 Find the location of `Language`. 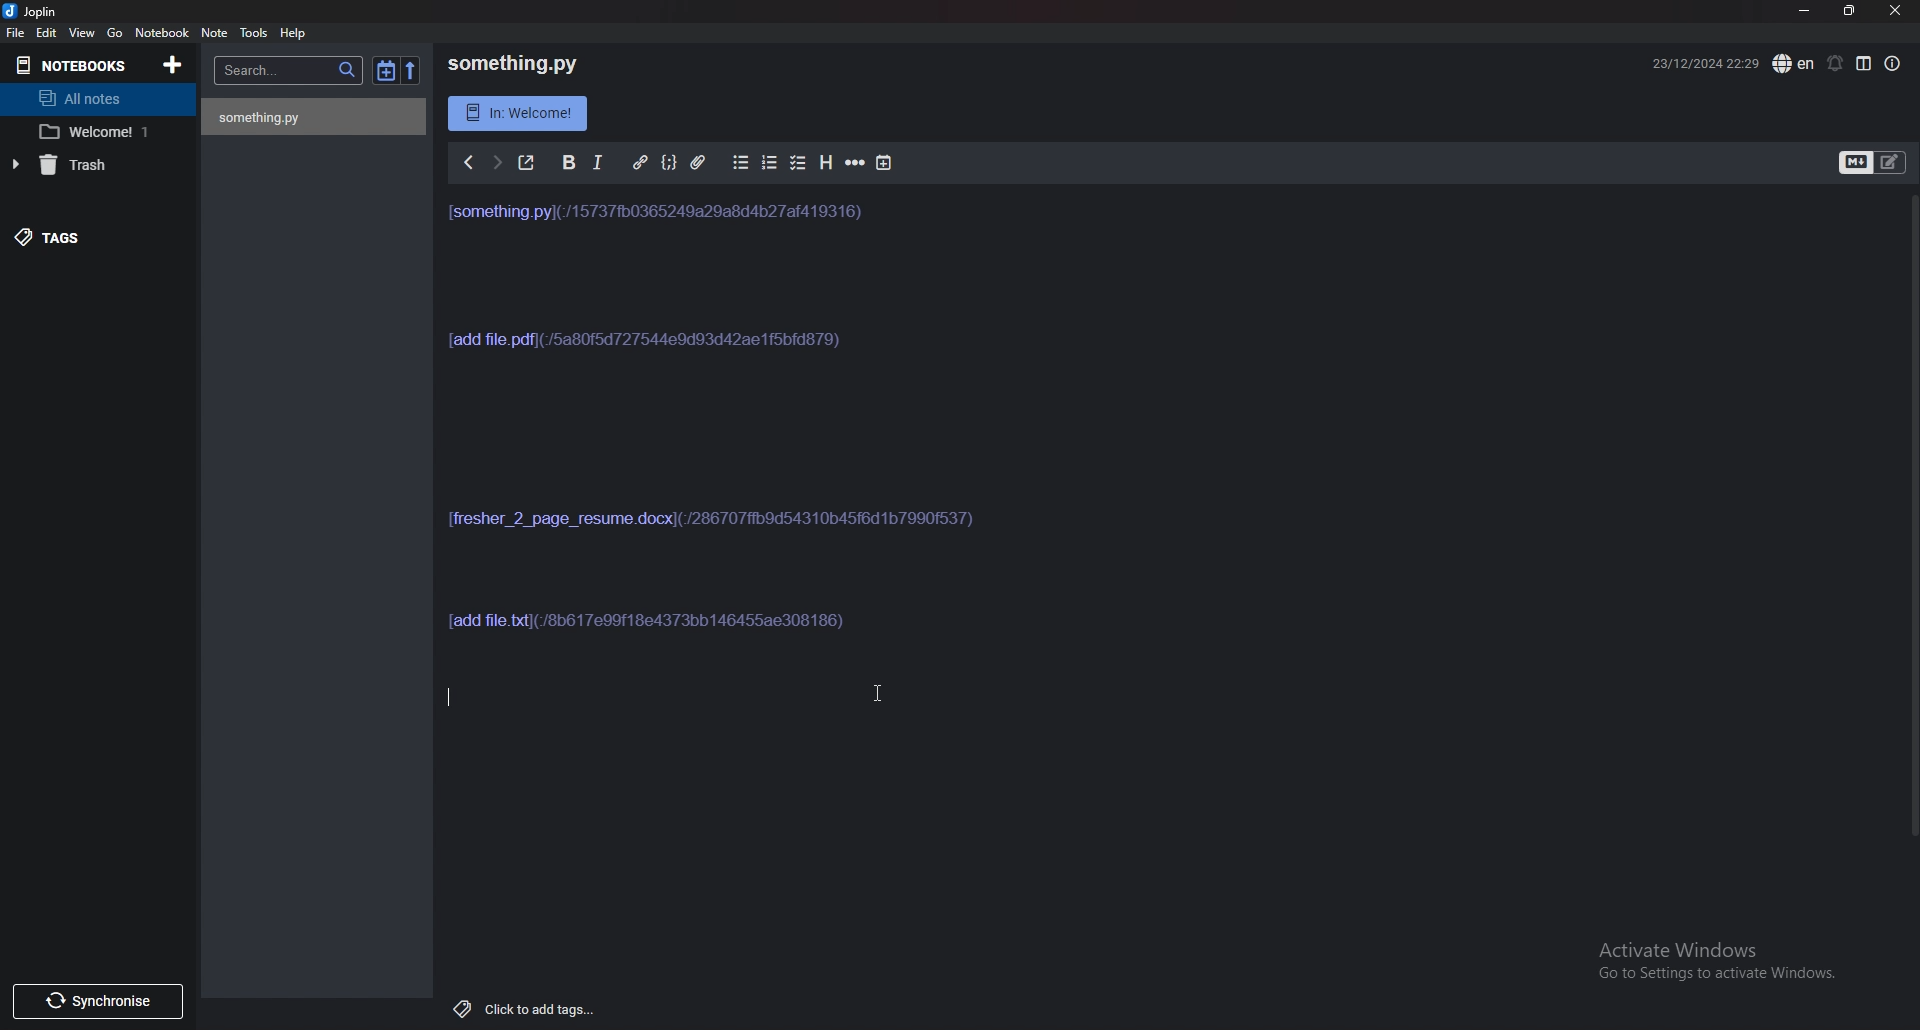

Language is located at coordinates (1794, 64).